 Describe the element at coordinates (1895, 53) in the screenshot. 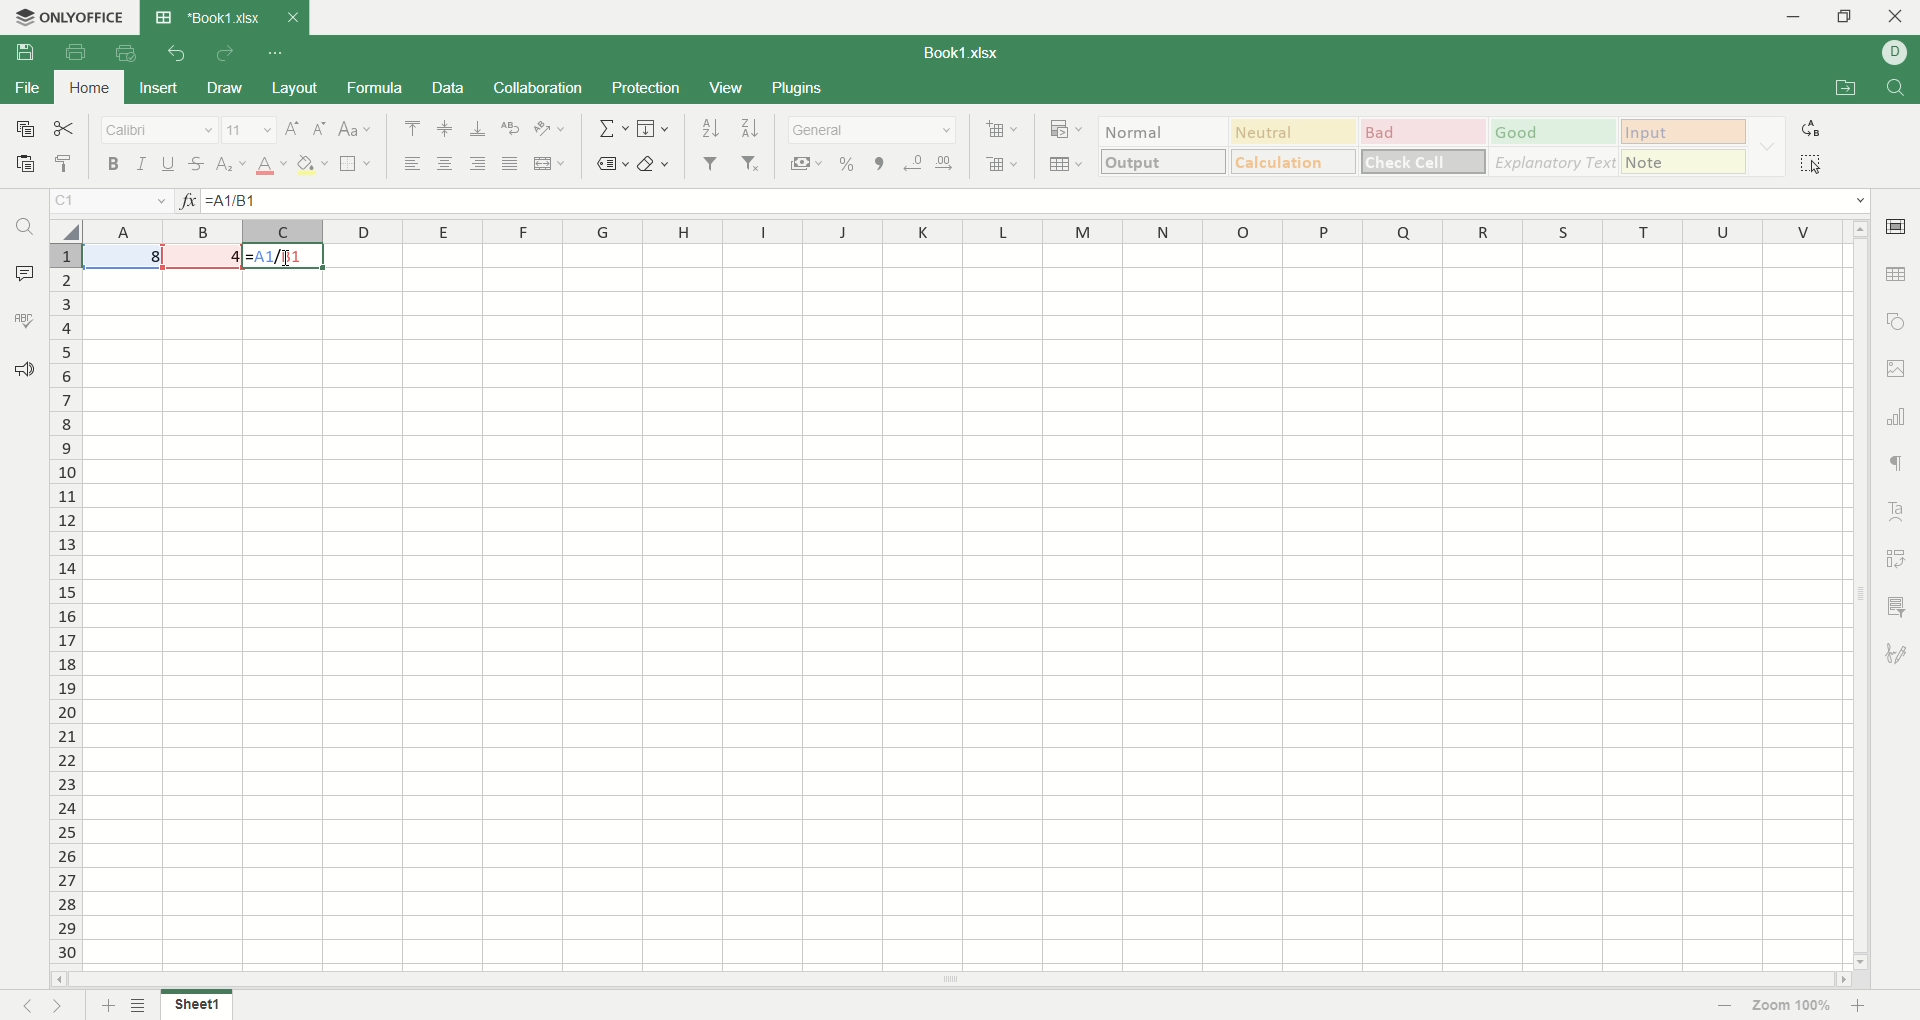

I see `username` at that location.